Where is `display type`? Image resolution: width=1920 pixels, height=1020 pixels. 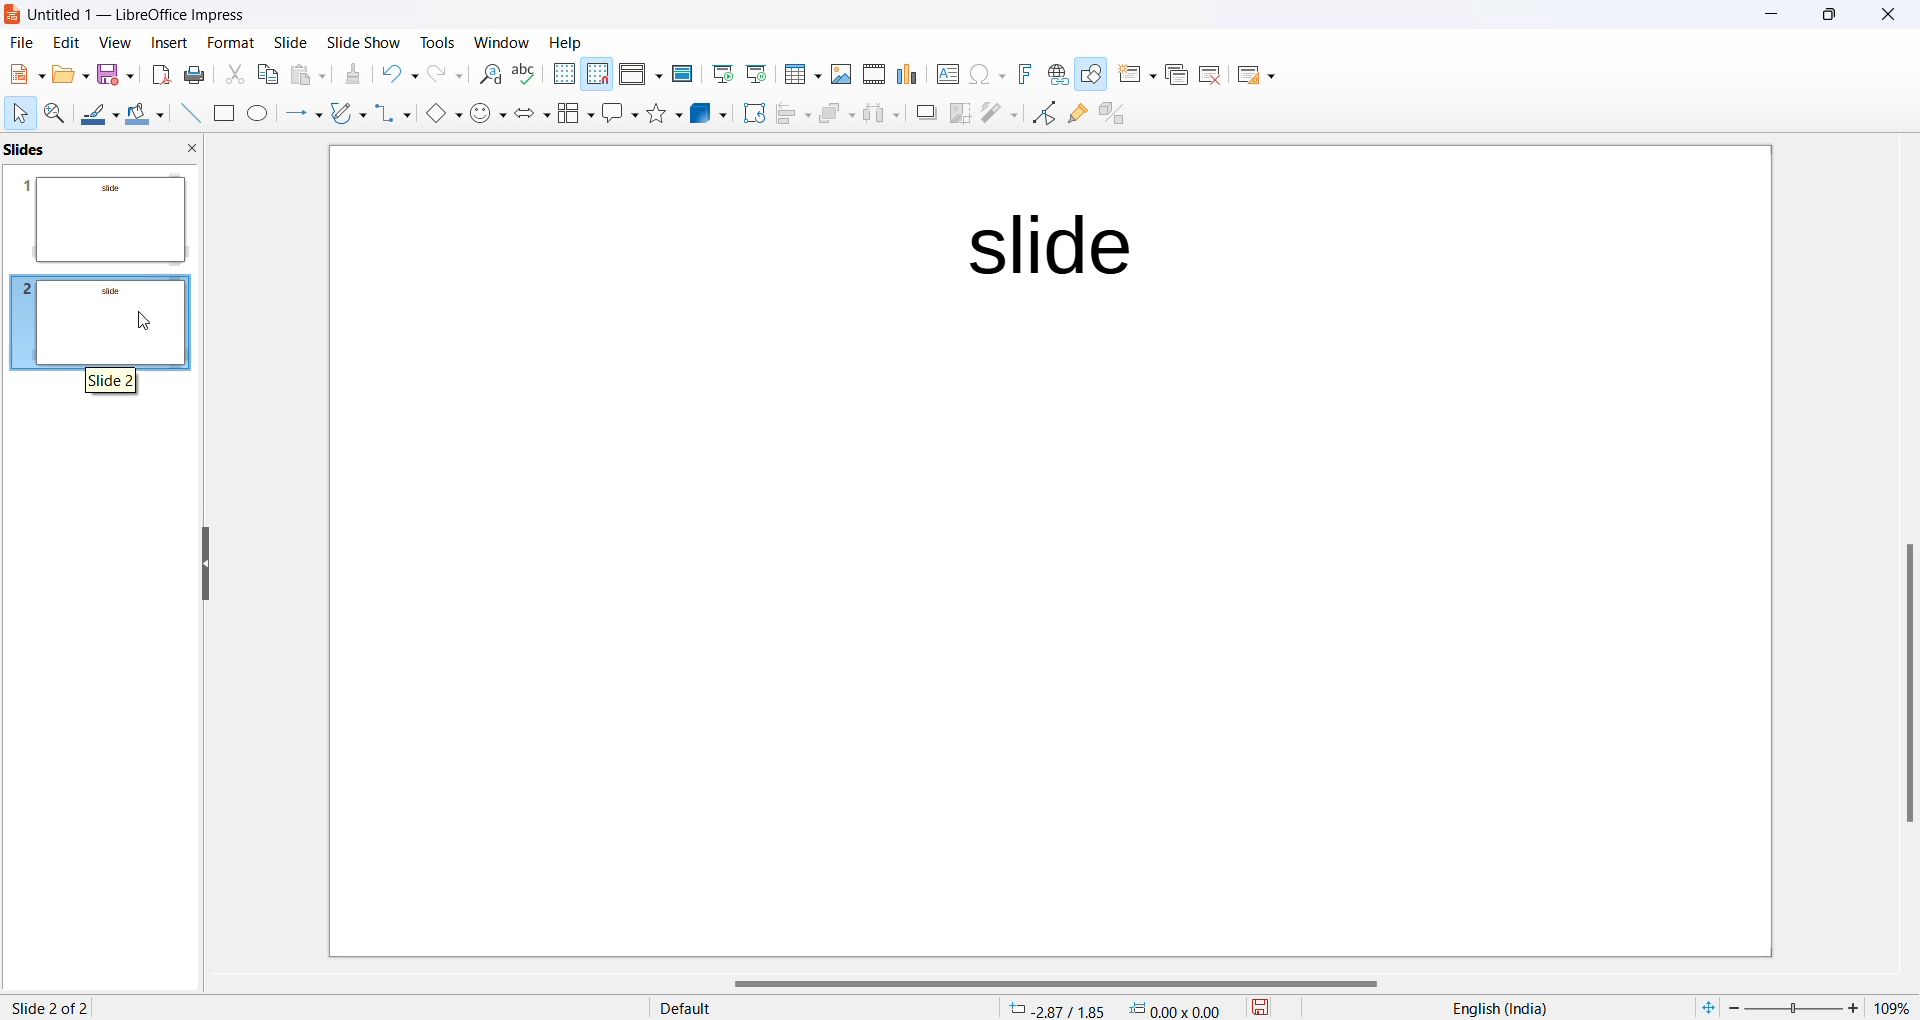
display type is located at coordinates (795, 1008).